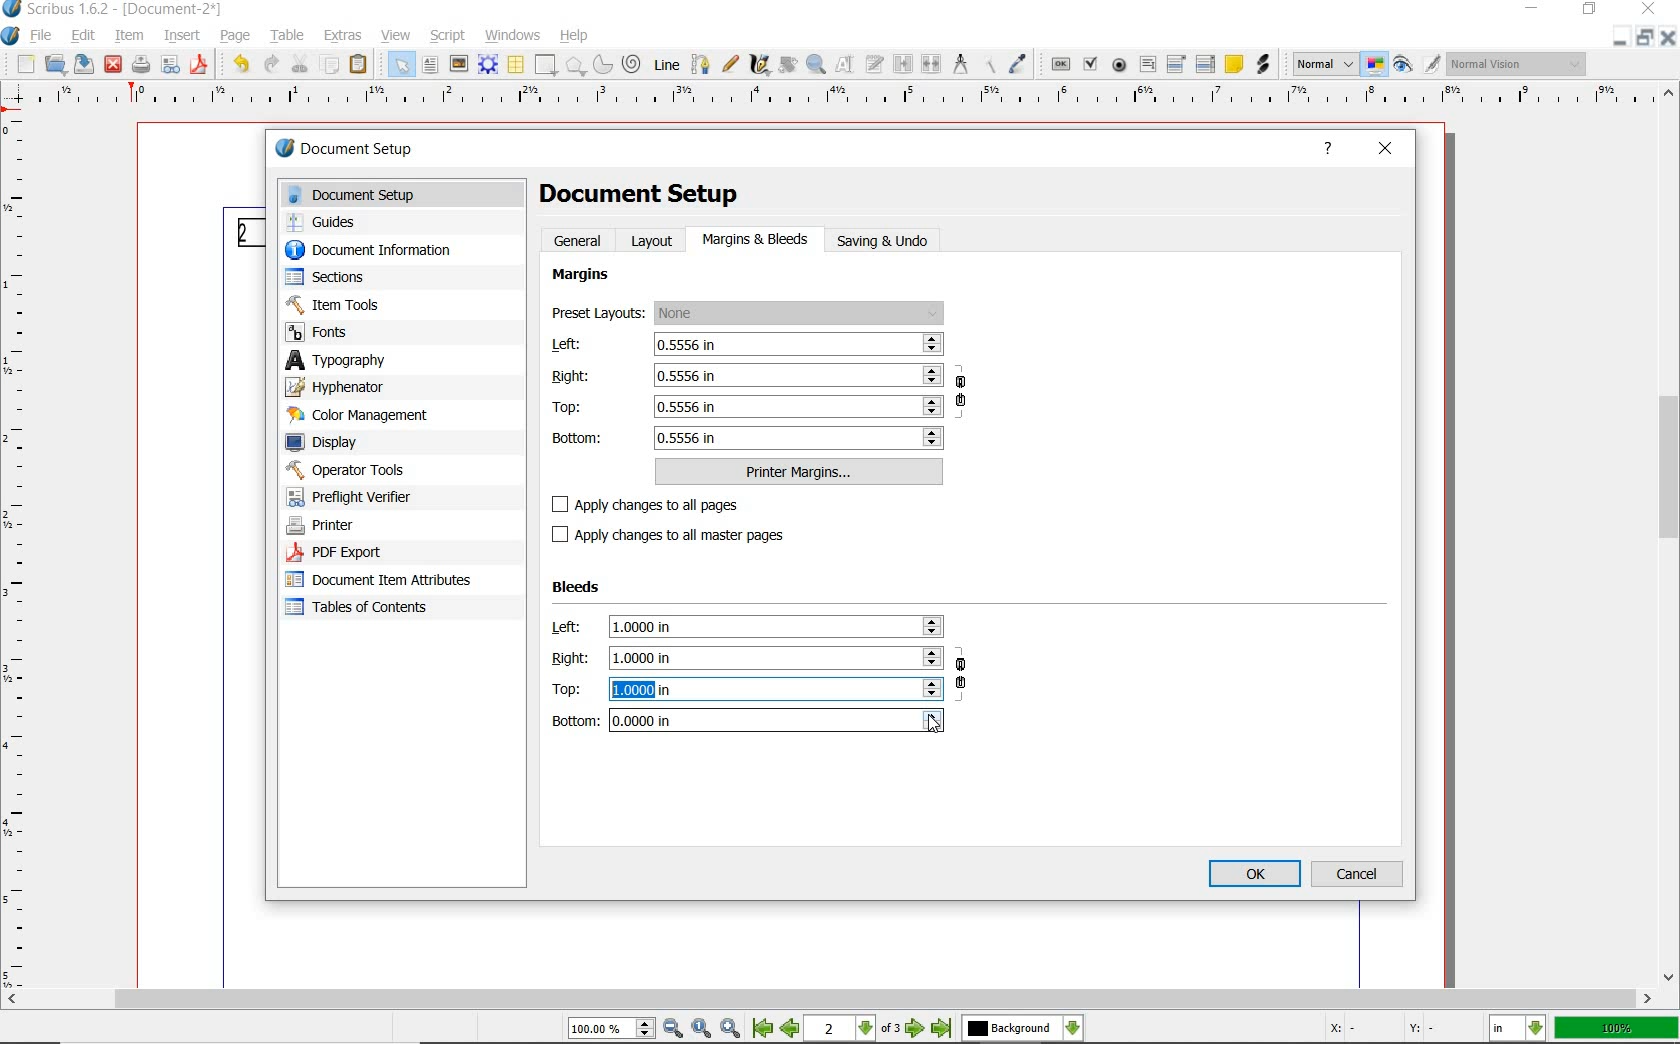 Image resolution: width=1680 pixels, height=1044 pixels. What do you see at coordinates (584, 276) in the screenshot?
I see `margins` at bounding box center [584, 276].